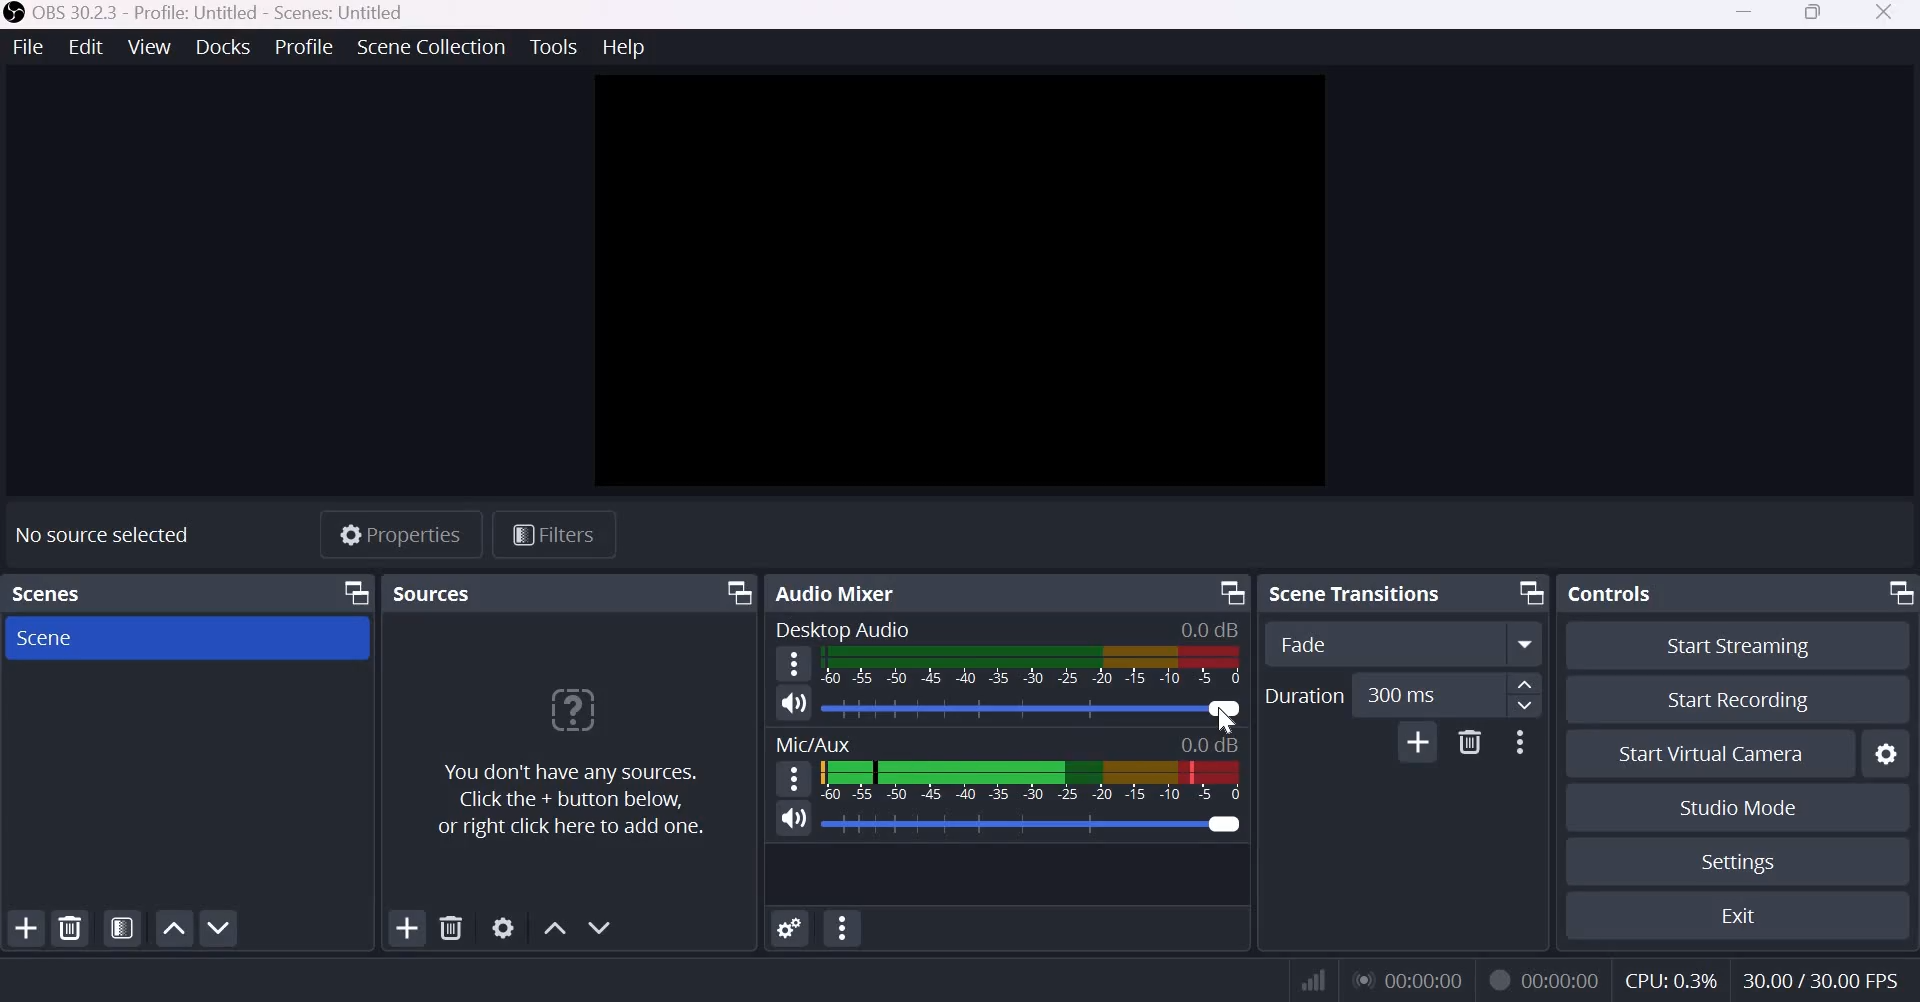  I want to click on Exit, so click(1748, 917).